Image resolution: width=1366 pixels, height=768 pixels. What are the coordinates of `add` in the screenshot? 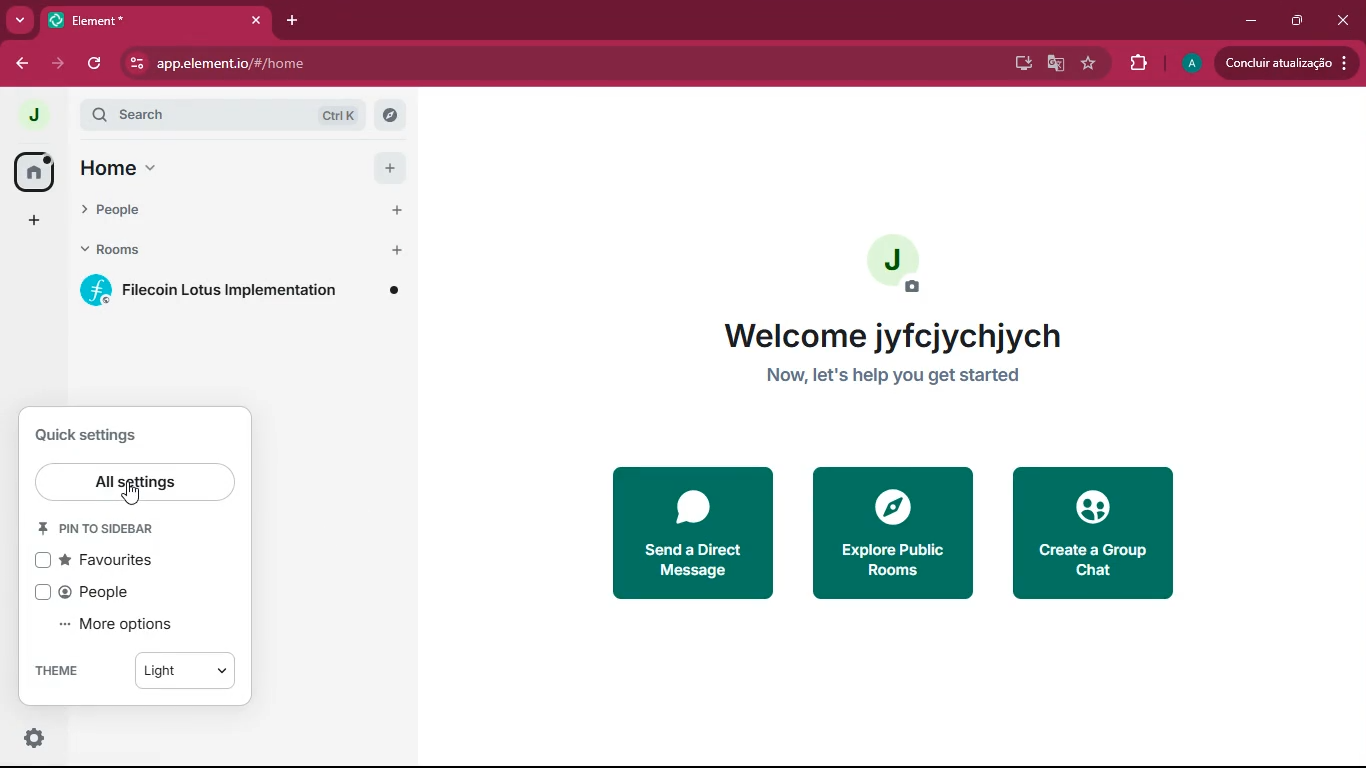 It's located at (32, 220).